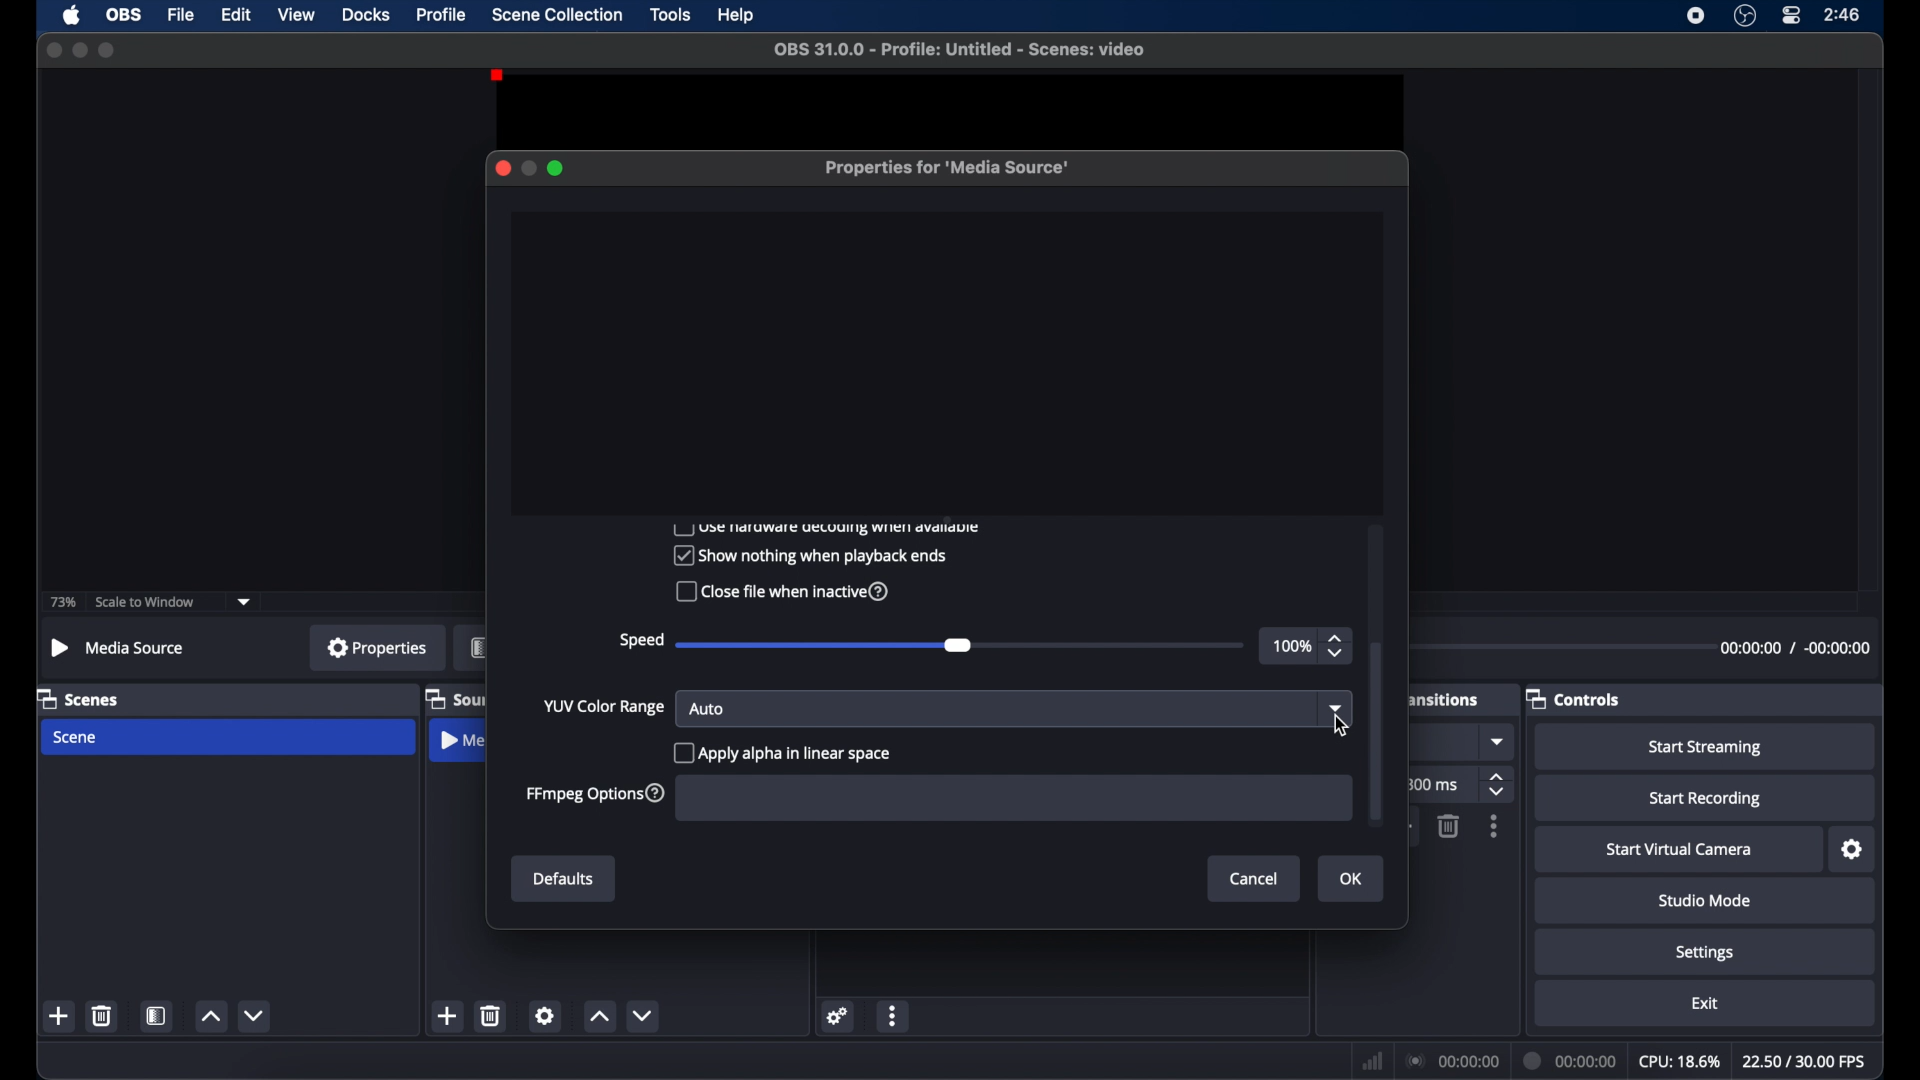  Describe the element at coordinates (77, 737) in the screenshot. I see `scene` at that location.